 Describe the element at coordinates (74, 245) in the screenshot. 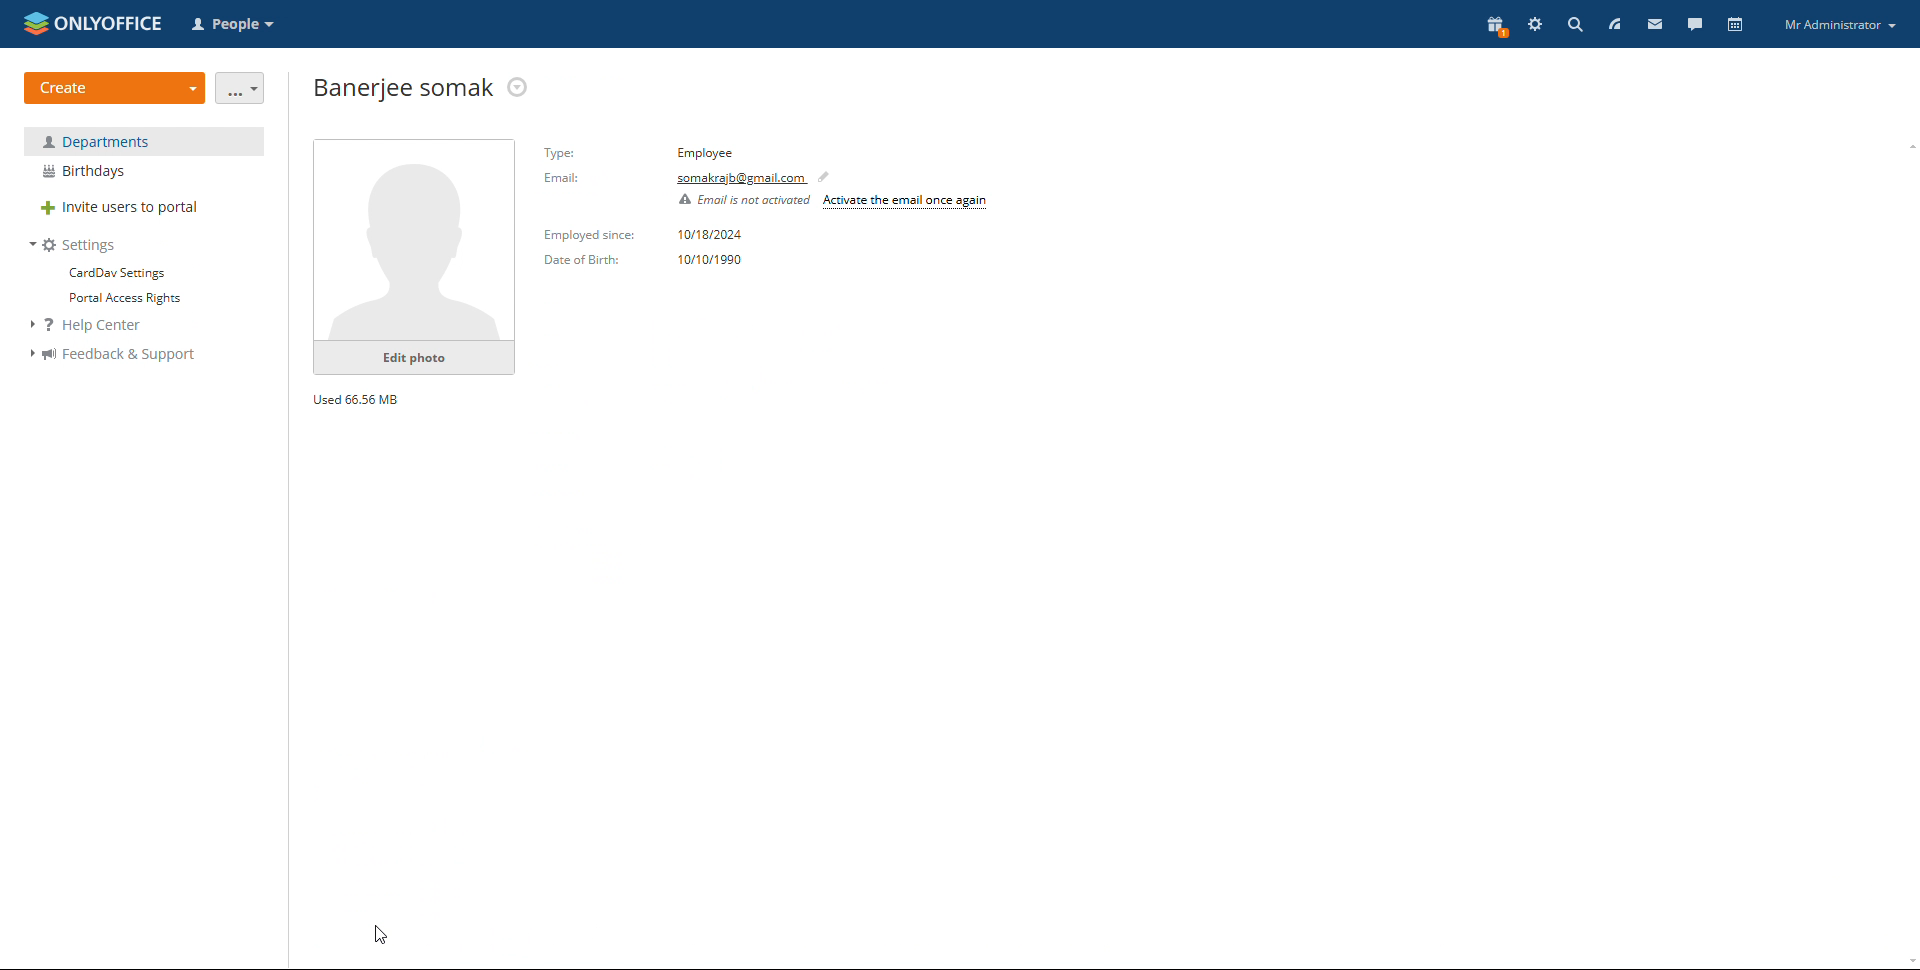

I see `settings` at that location.